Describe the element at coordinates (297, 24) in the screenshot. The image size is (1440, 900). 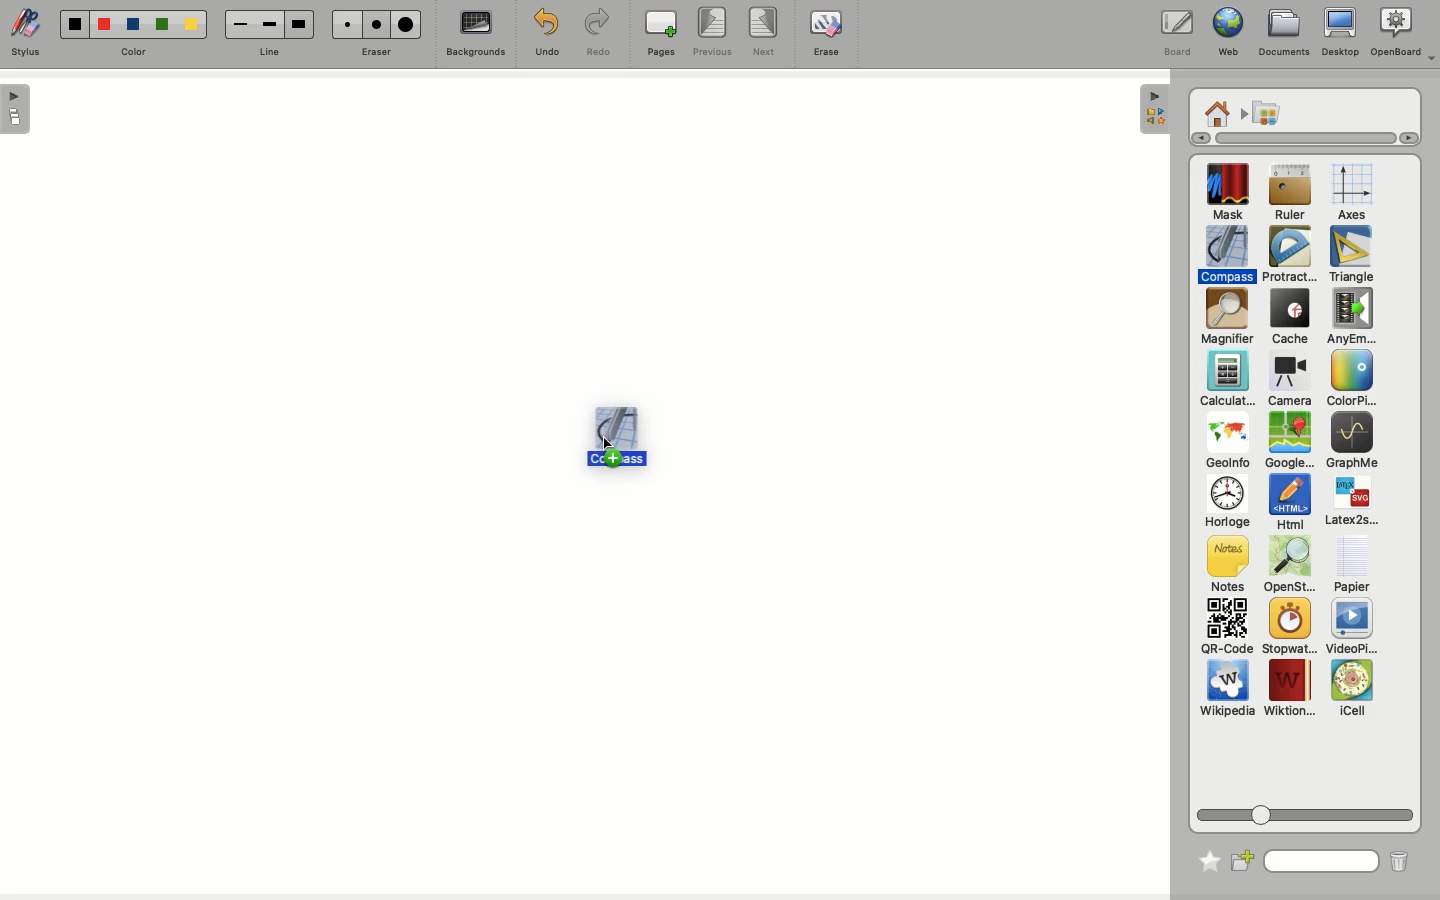
I see `Line3` at that location.